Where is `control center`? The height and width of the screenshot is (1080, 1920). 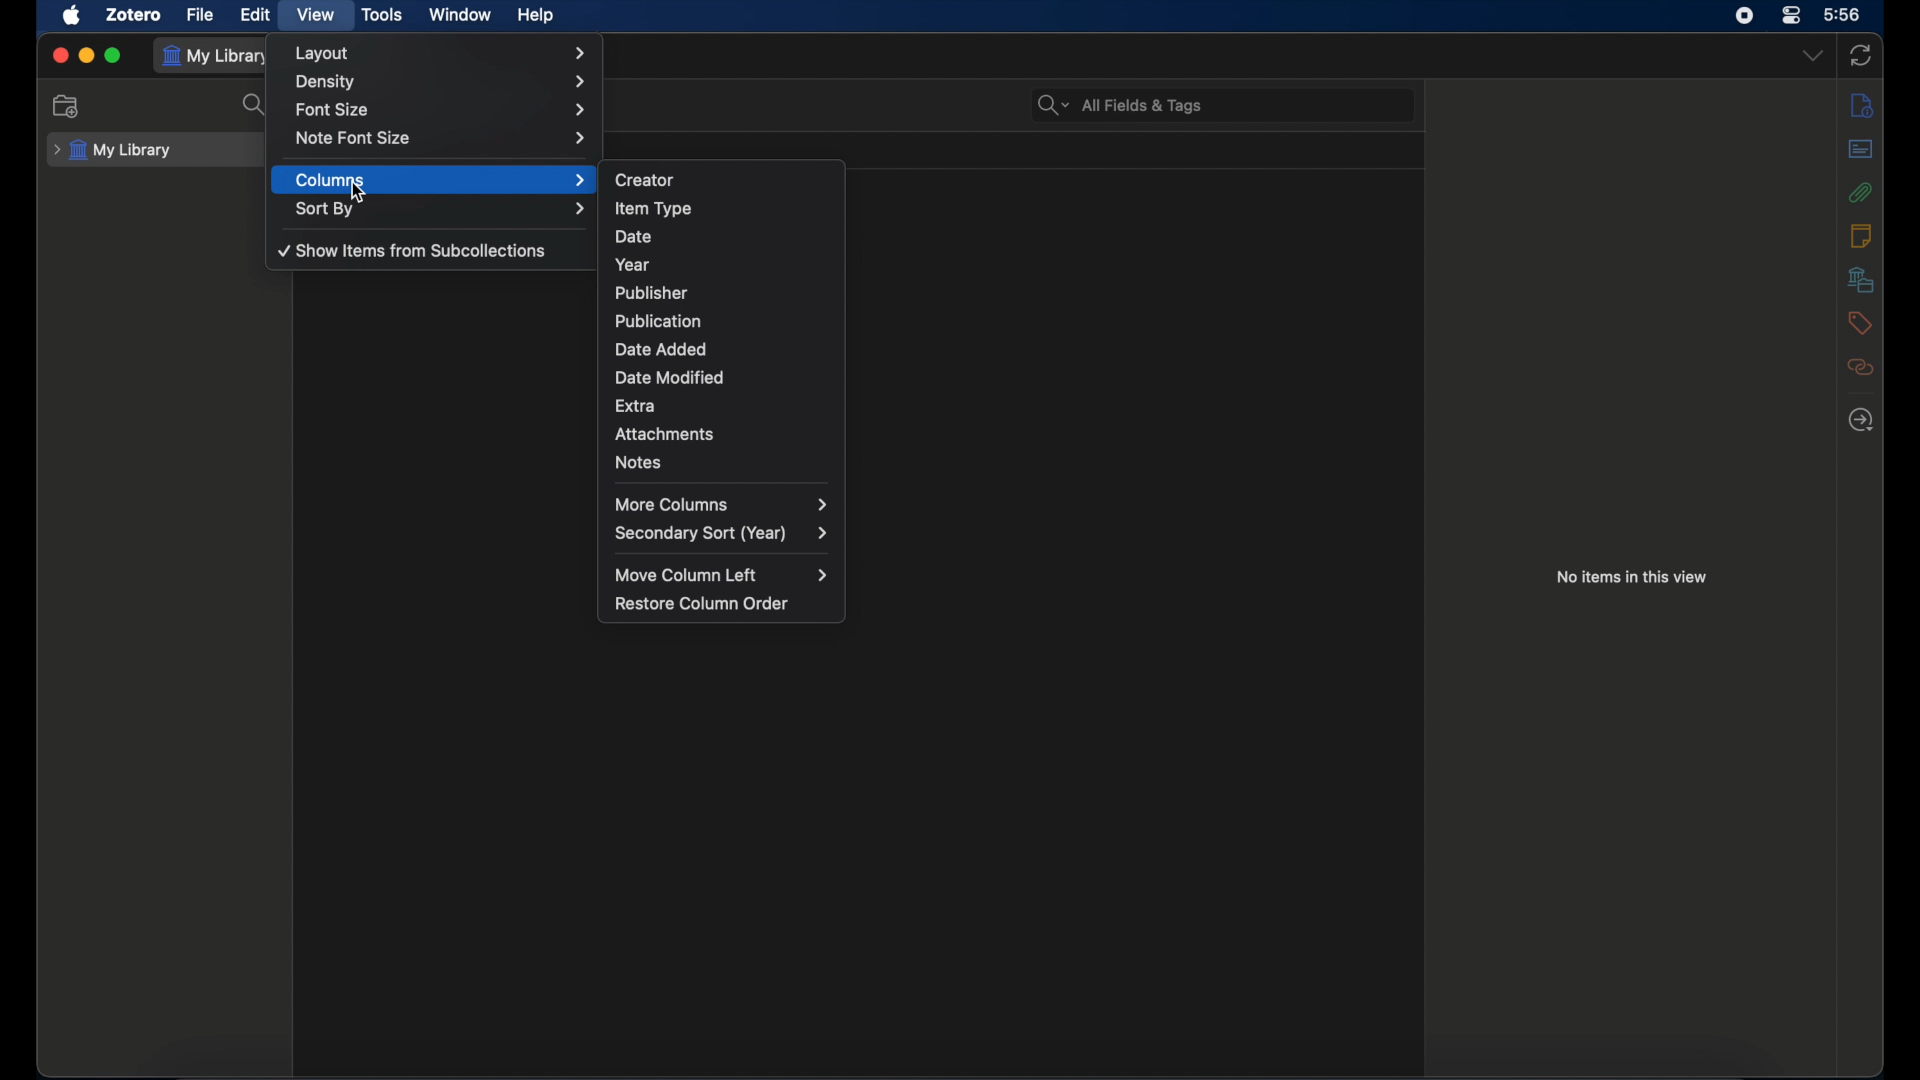
control center is located at coordinates (1790, 15).